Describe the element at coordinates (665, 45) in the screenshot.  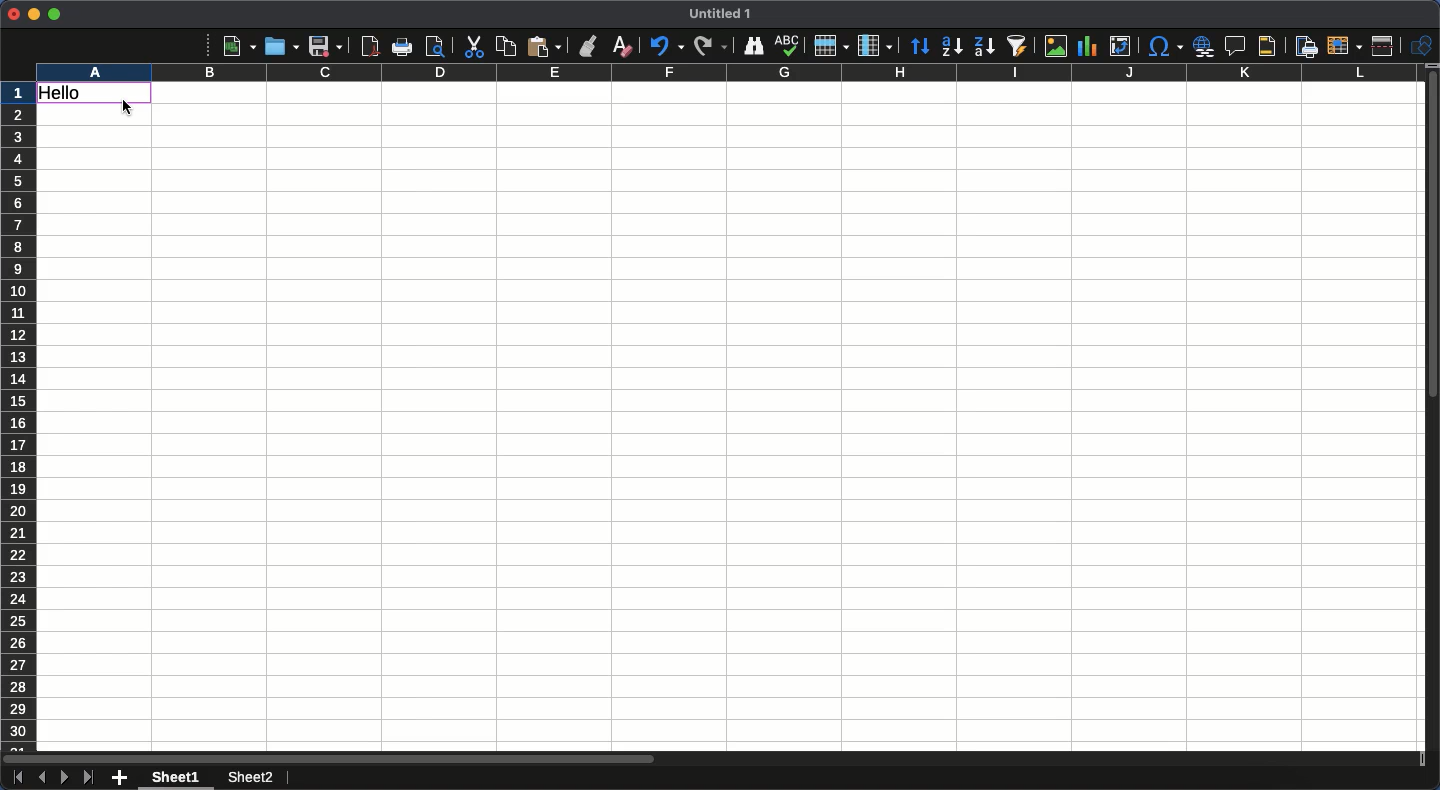
I see `Undo` at that location.